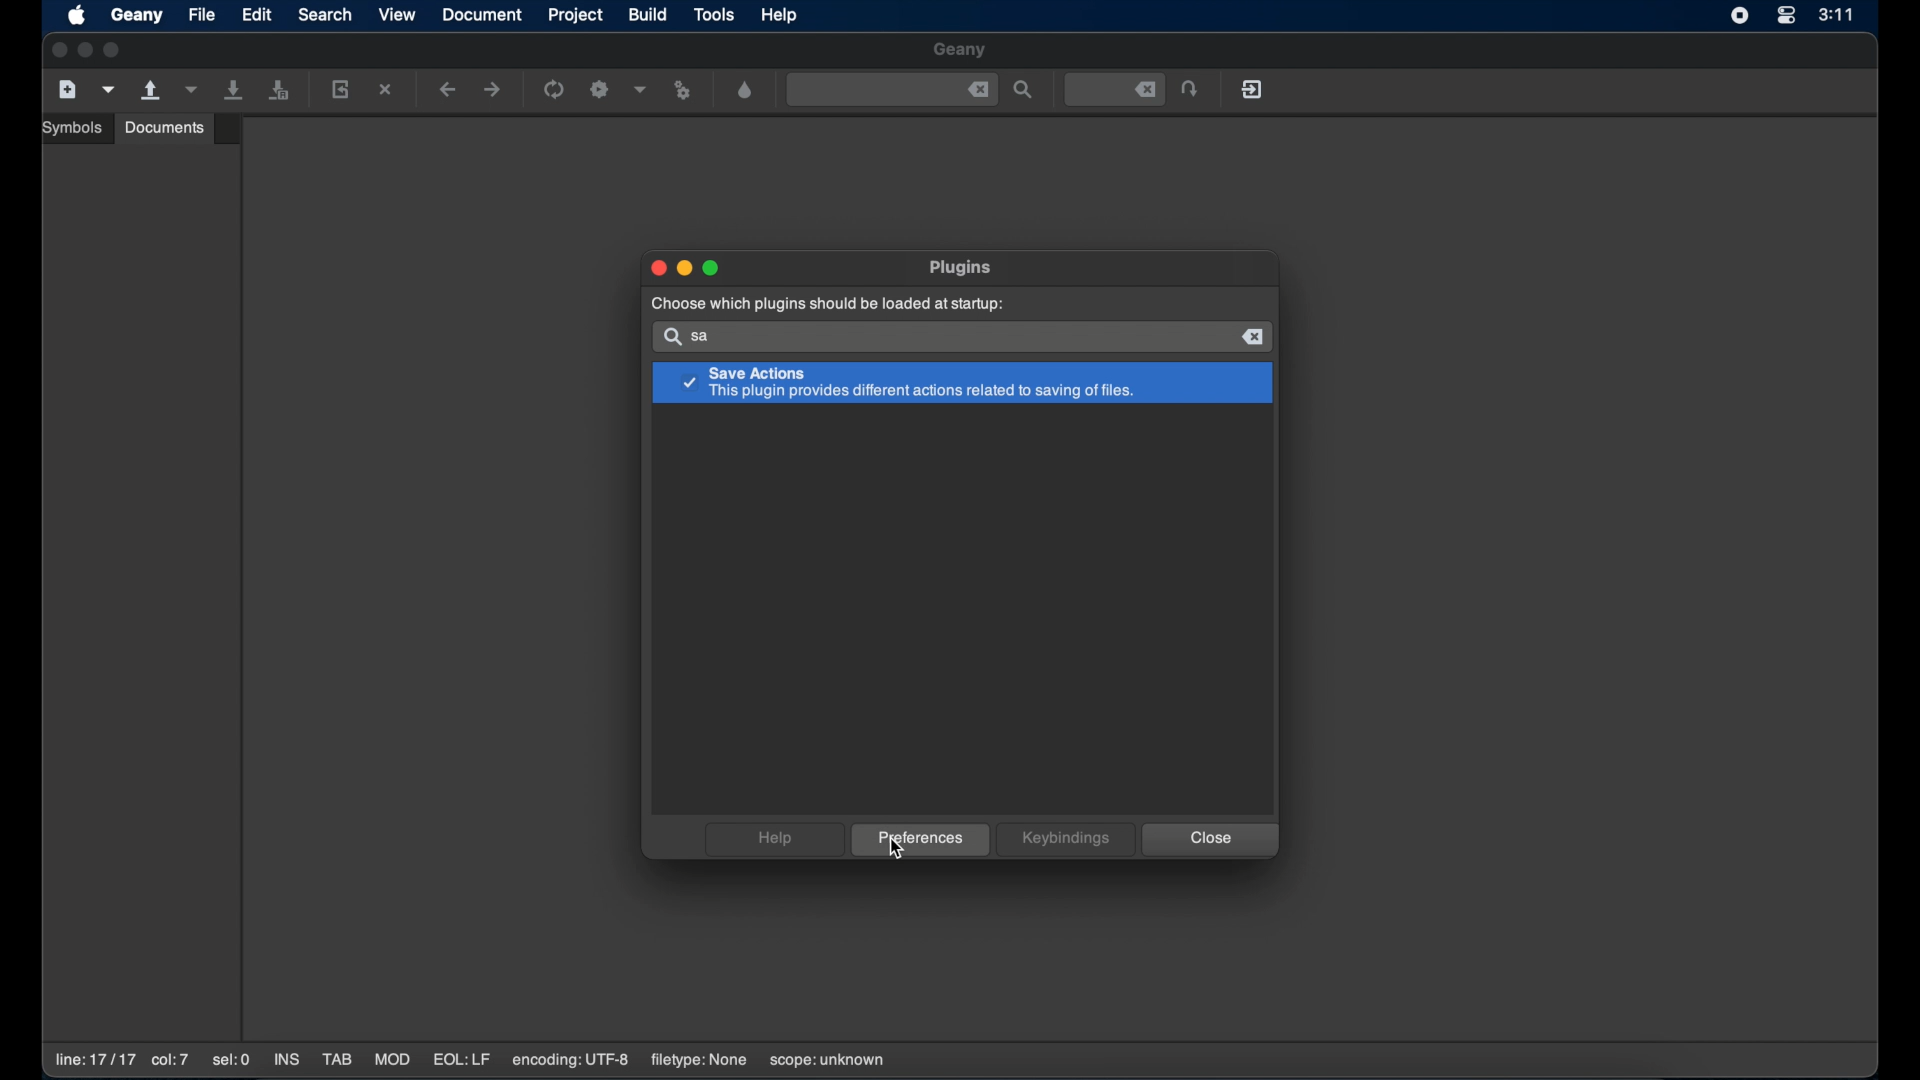  Describe the element at coordinates (713, 268) in the screenshot. I see `maximize` at that location.